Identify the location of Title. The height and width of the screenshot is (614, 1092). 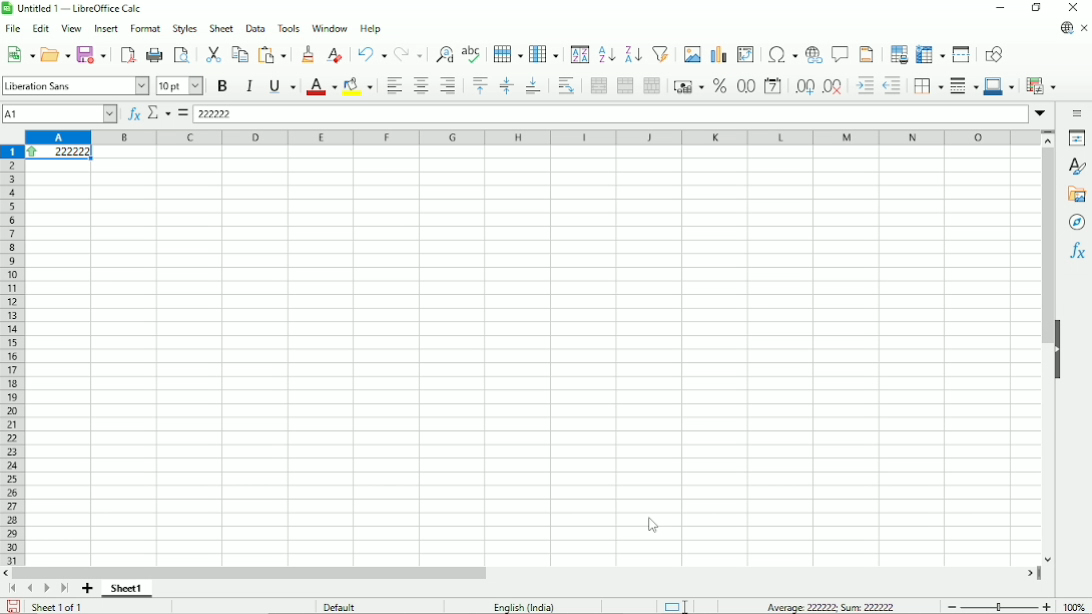
(75, 10).